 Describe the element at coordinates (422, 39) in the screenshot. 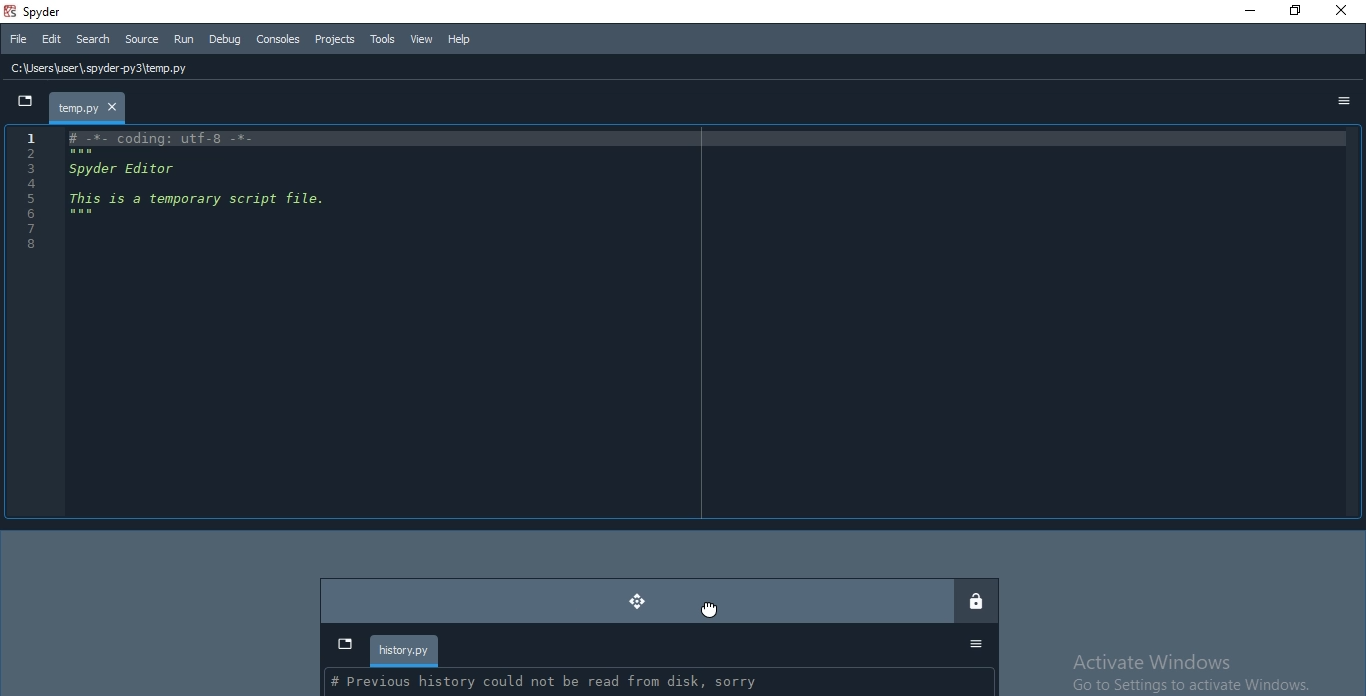

I see `View` at that location.